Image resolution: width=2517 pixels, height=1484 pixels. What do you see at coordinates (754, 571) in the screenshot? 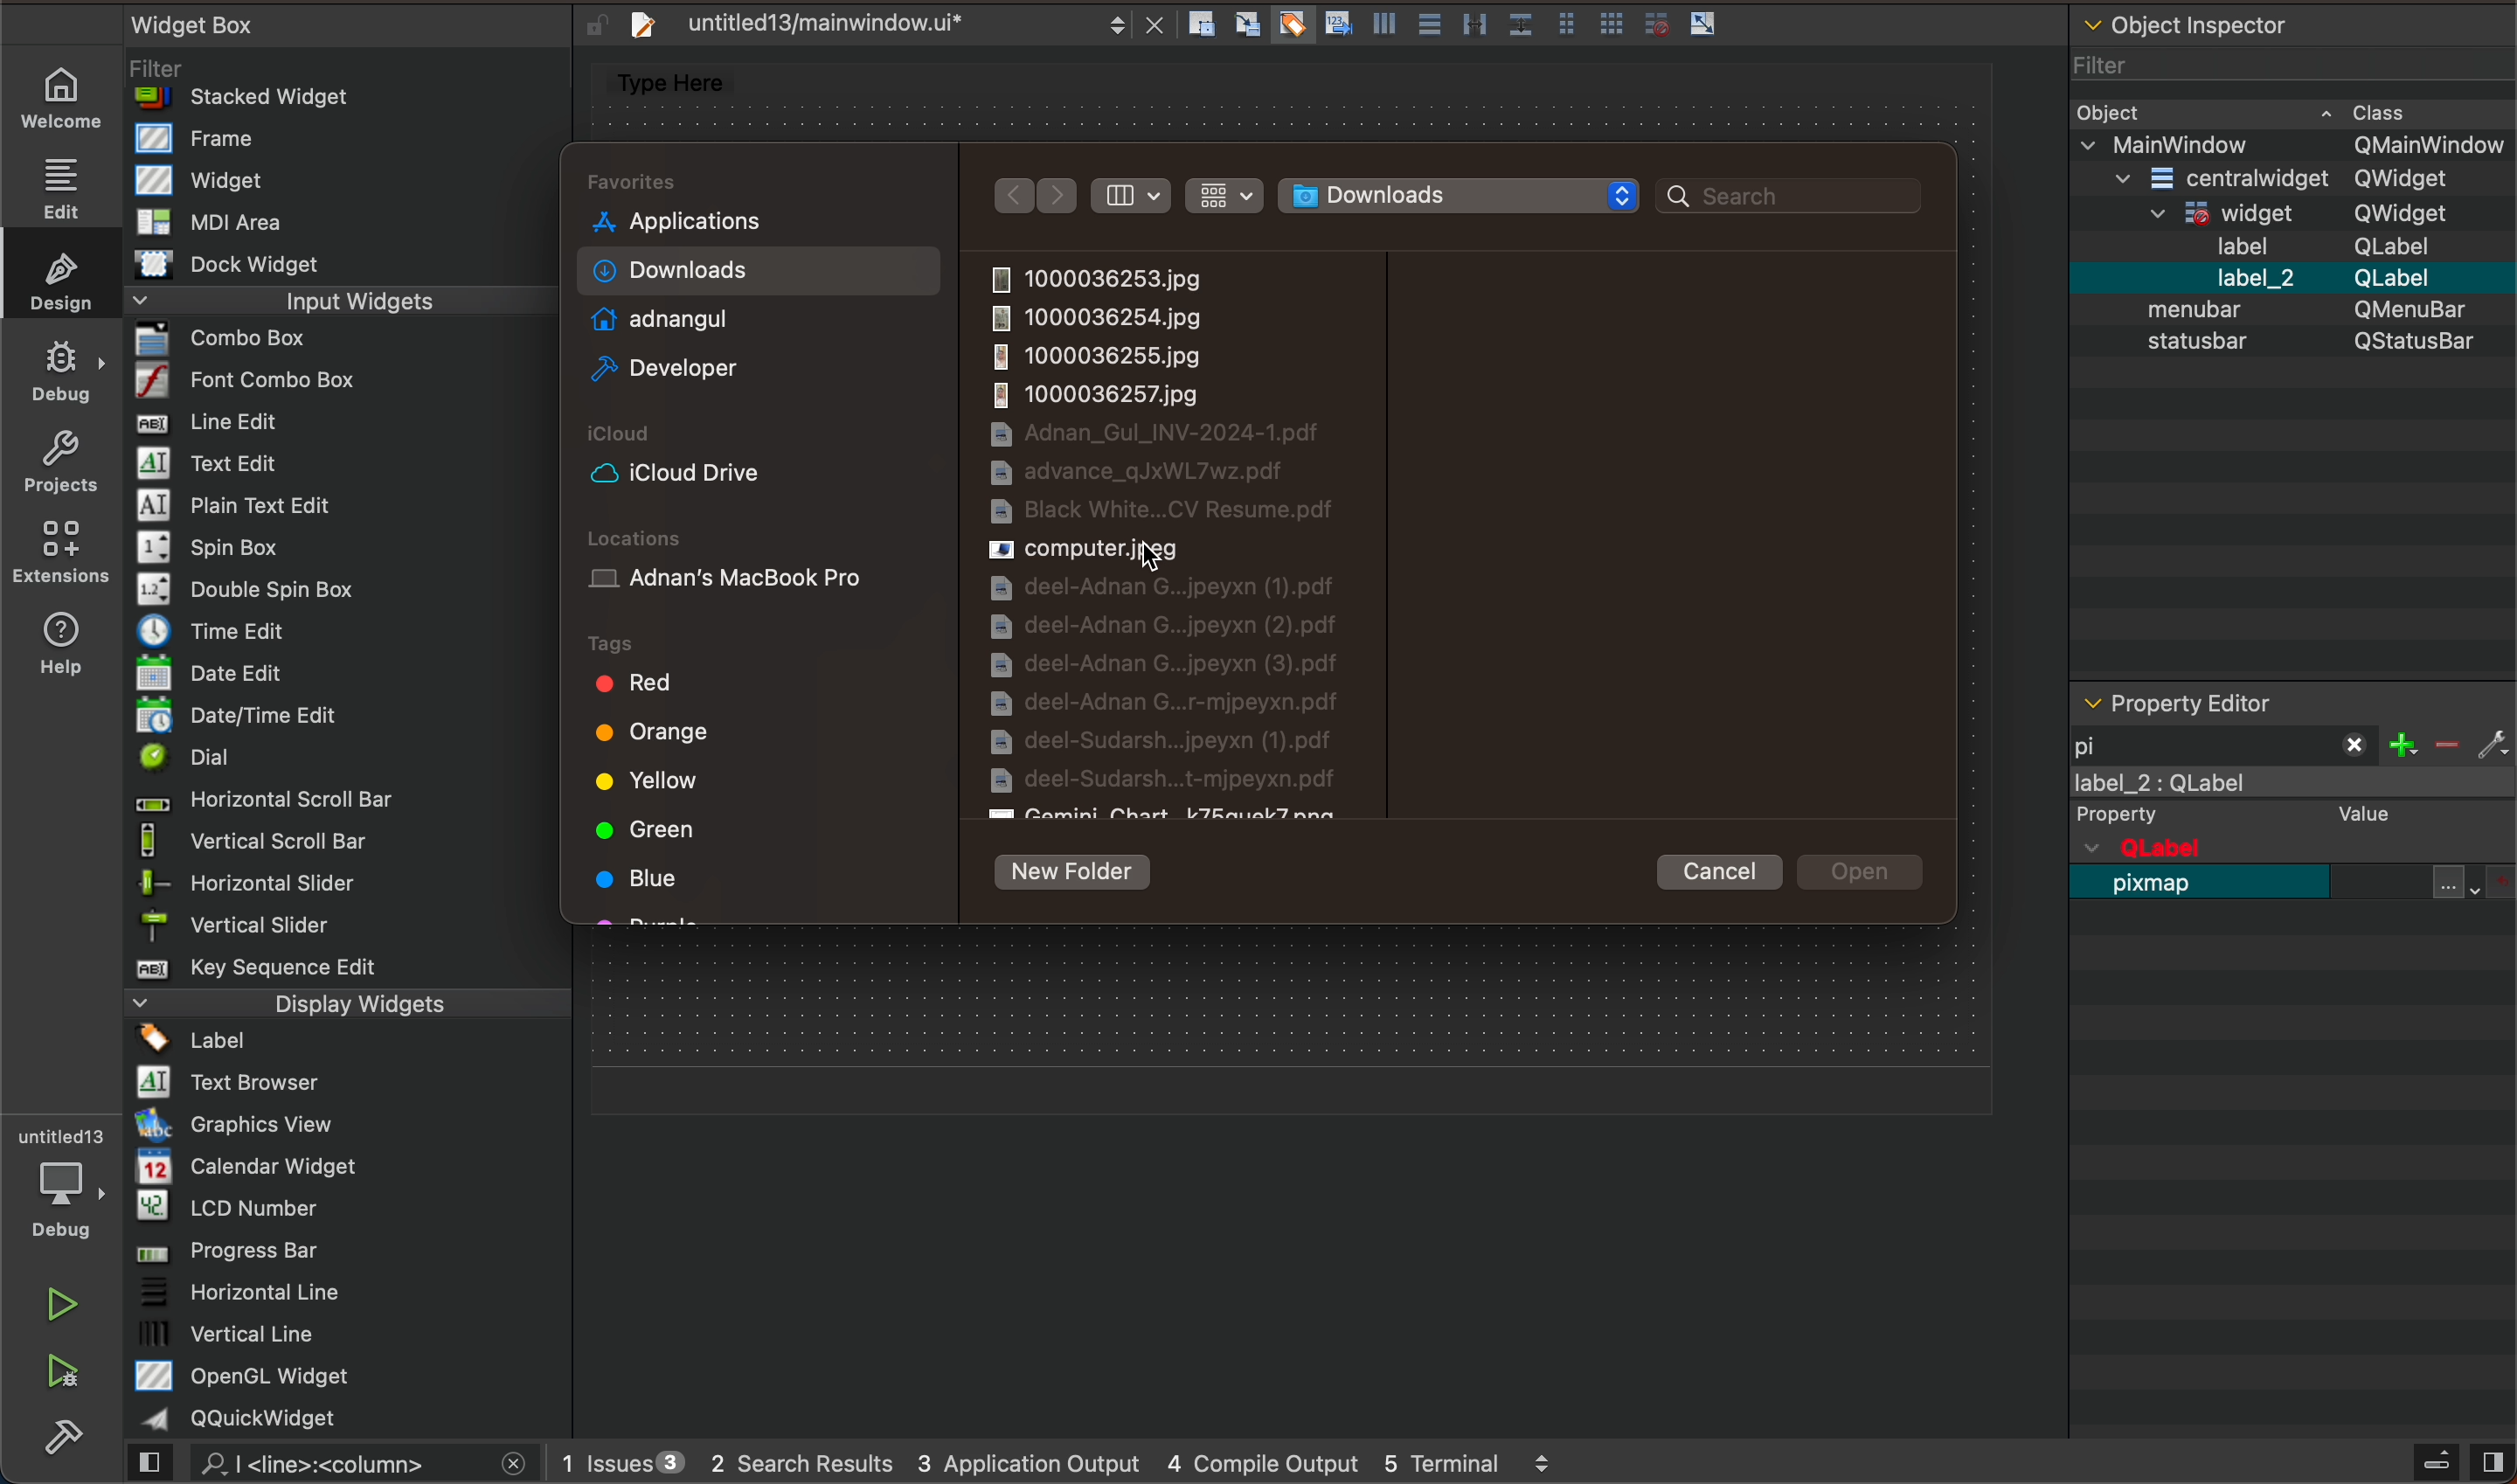
I see `location` at bounding box center [754, 571].